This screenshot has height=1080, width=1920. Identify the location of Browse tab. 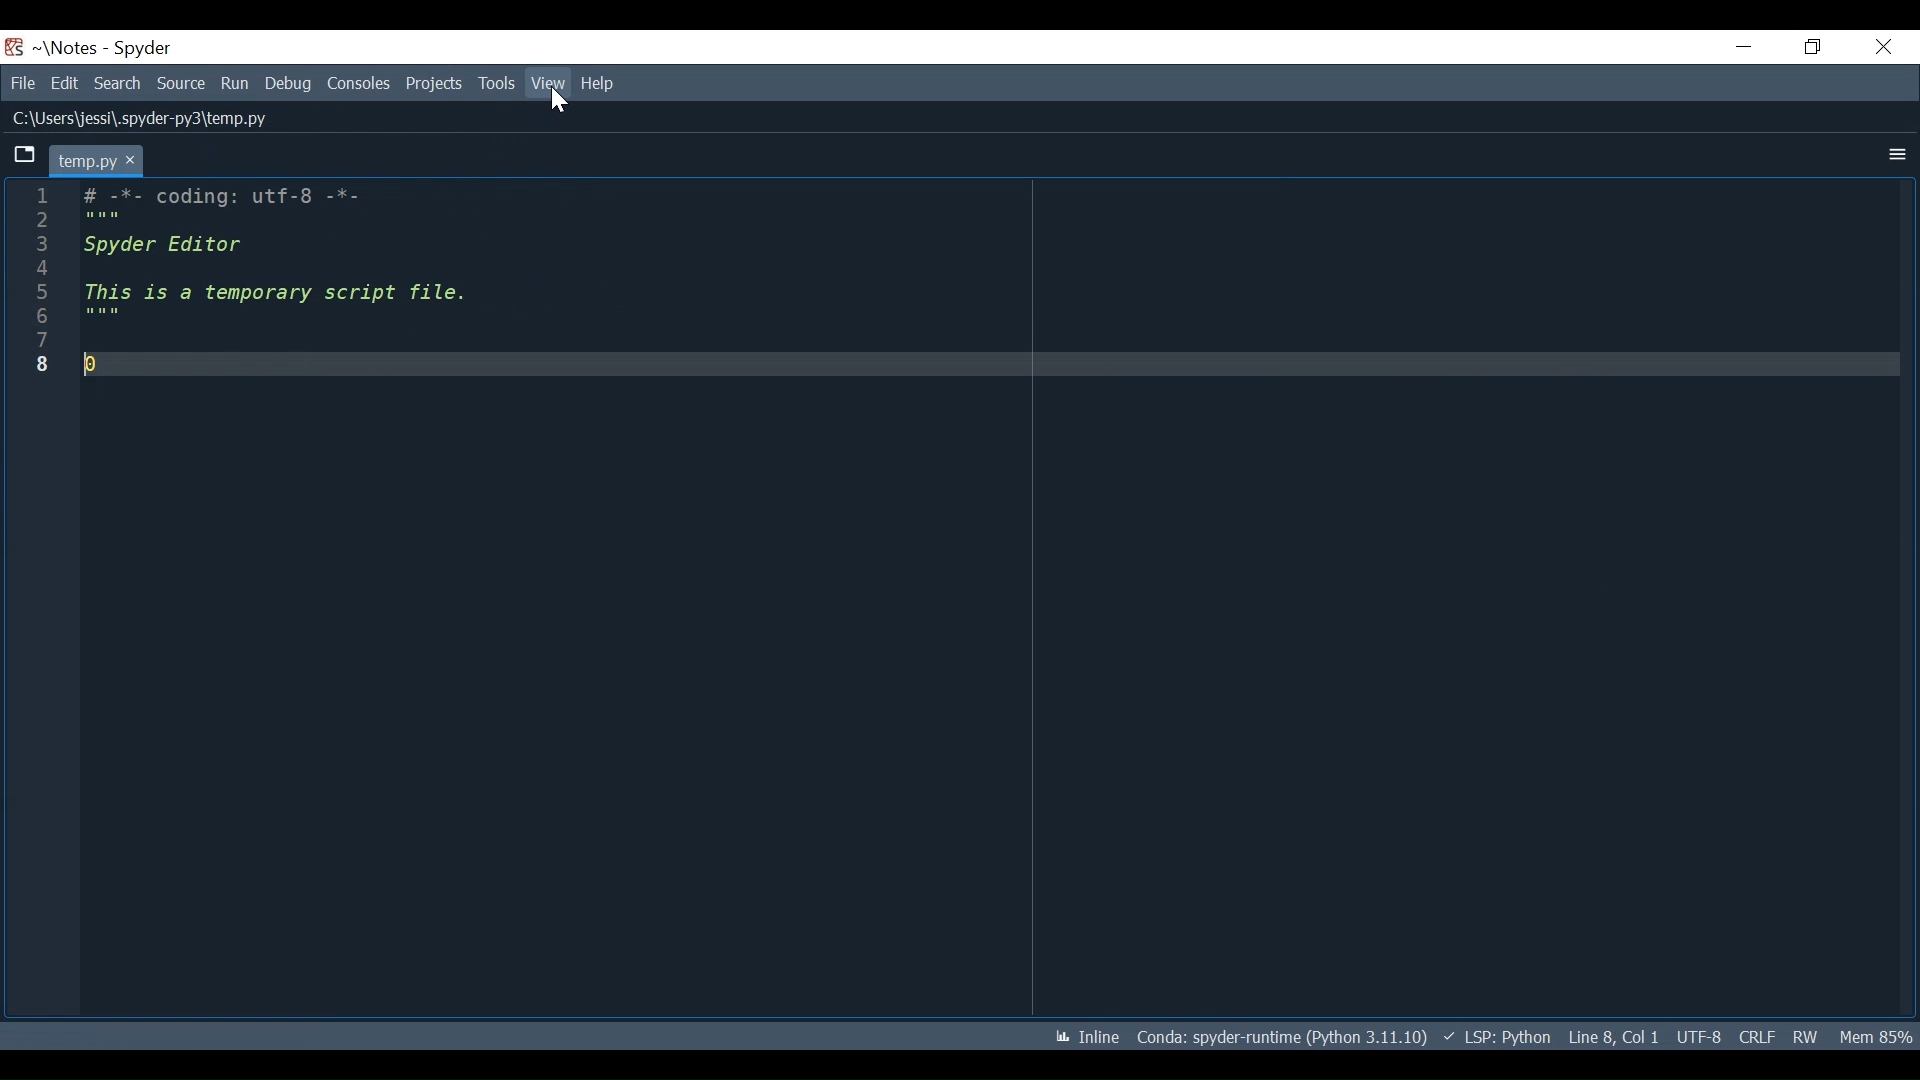
(23, 156).